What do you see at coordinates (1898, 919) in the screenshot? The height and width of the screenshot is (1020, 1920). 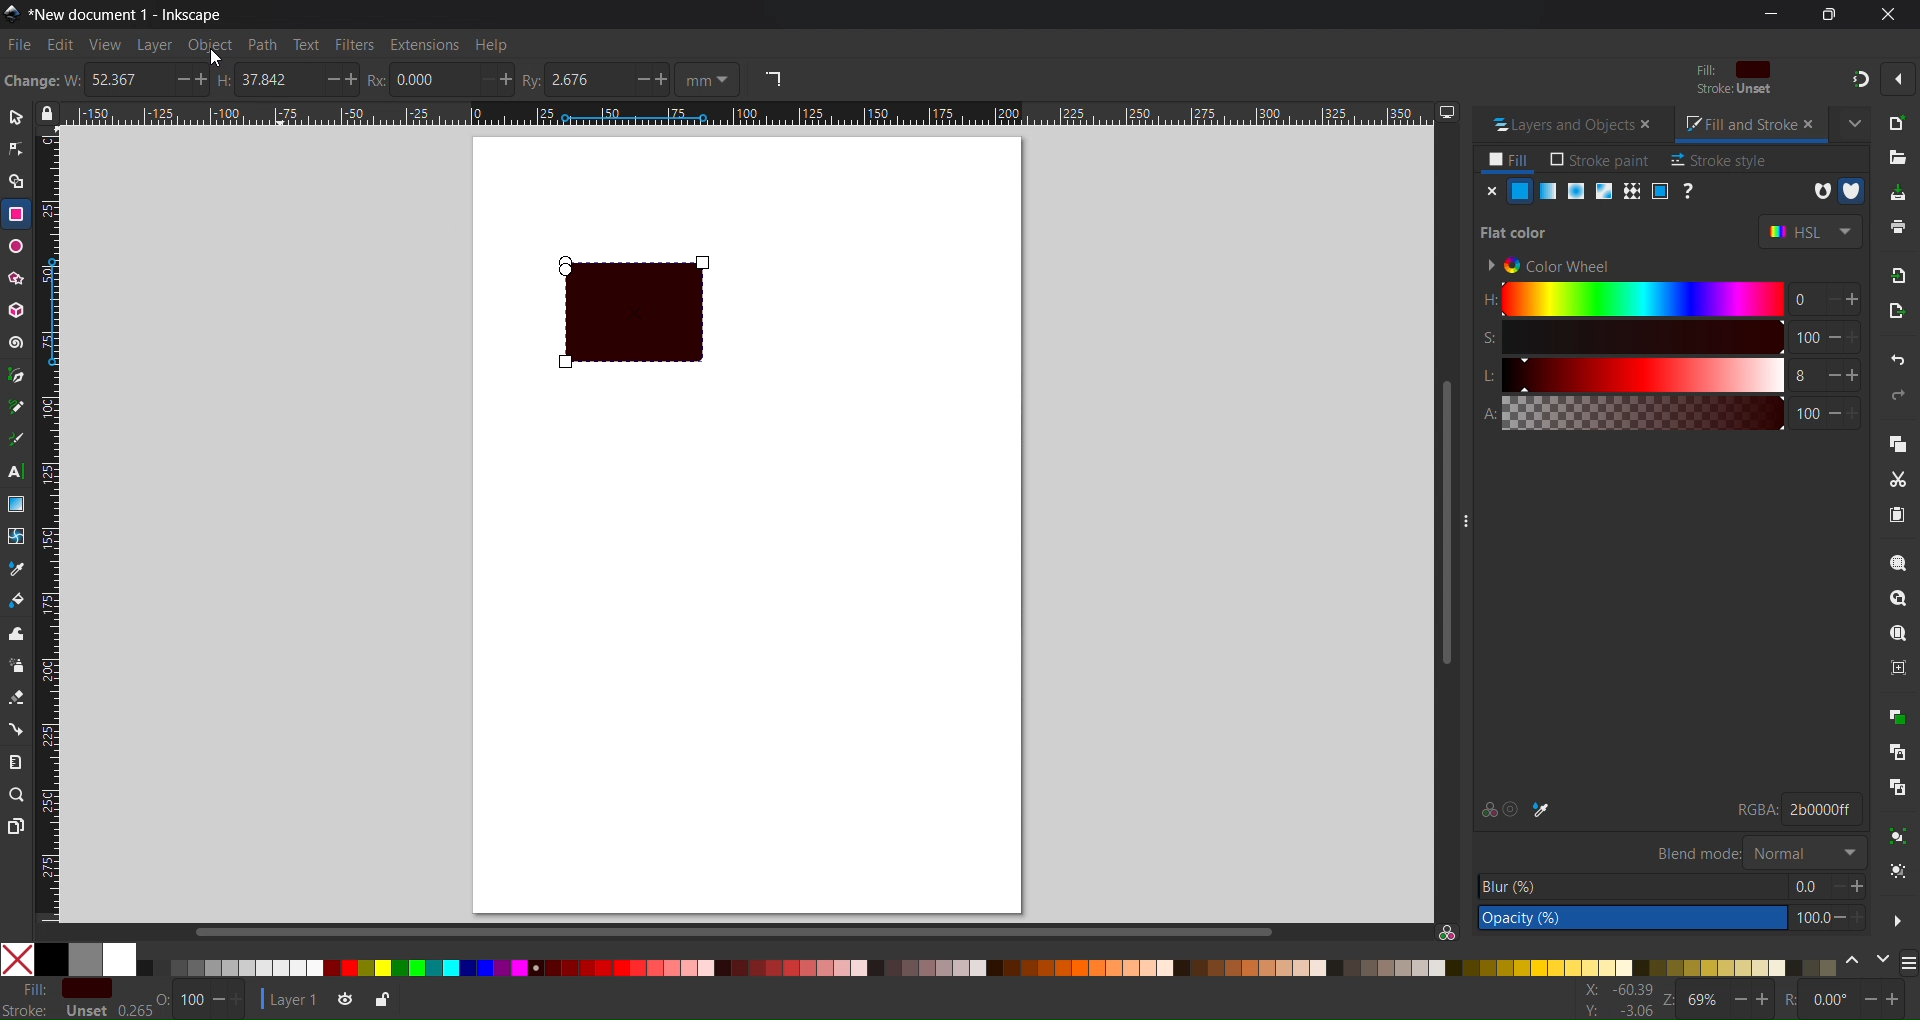 I see `Preferences` at bounding box center [1898, 919].